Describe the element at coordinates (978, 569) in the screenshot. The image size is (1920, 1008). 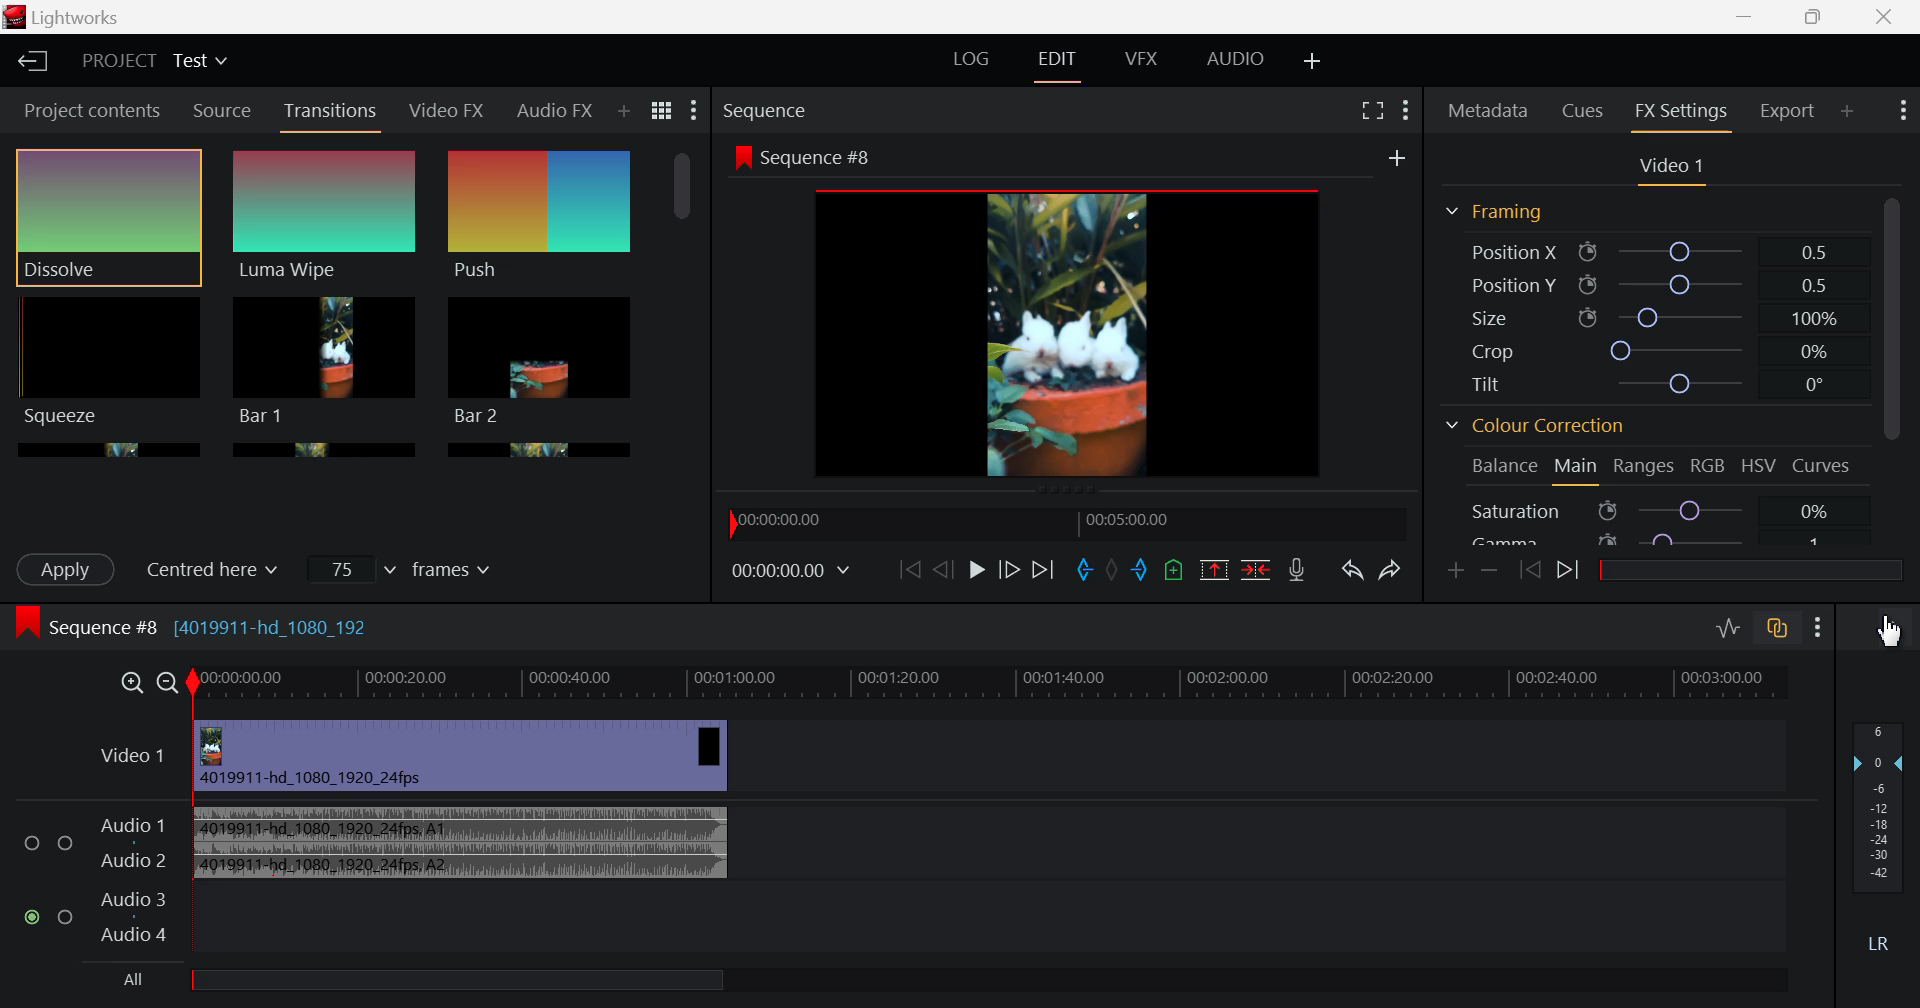
I see `Play` at that location.